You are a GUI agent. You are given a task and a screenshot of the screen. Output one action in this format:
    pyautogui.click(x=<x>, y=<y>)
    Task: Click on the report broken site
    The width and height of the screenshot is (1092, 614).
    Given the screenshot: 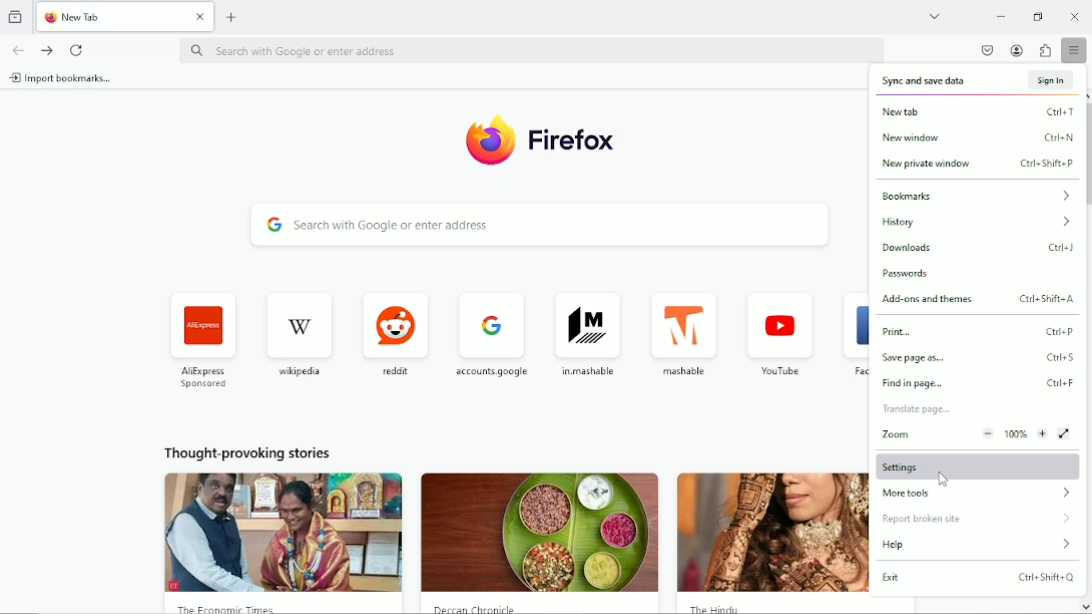 What is the action you would take?
    pyautogui.click(x=982, y=520)
    